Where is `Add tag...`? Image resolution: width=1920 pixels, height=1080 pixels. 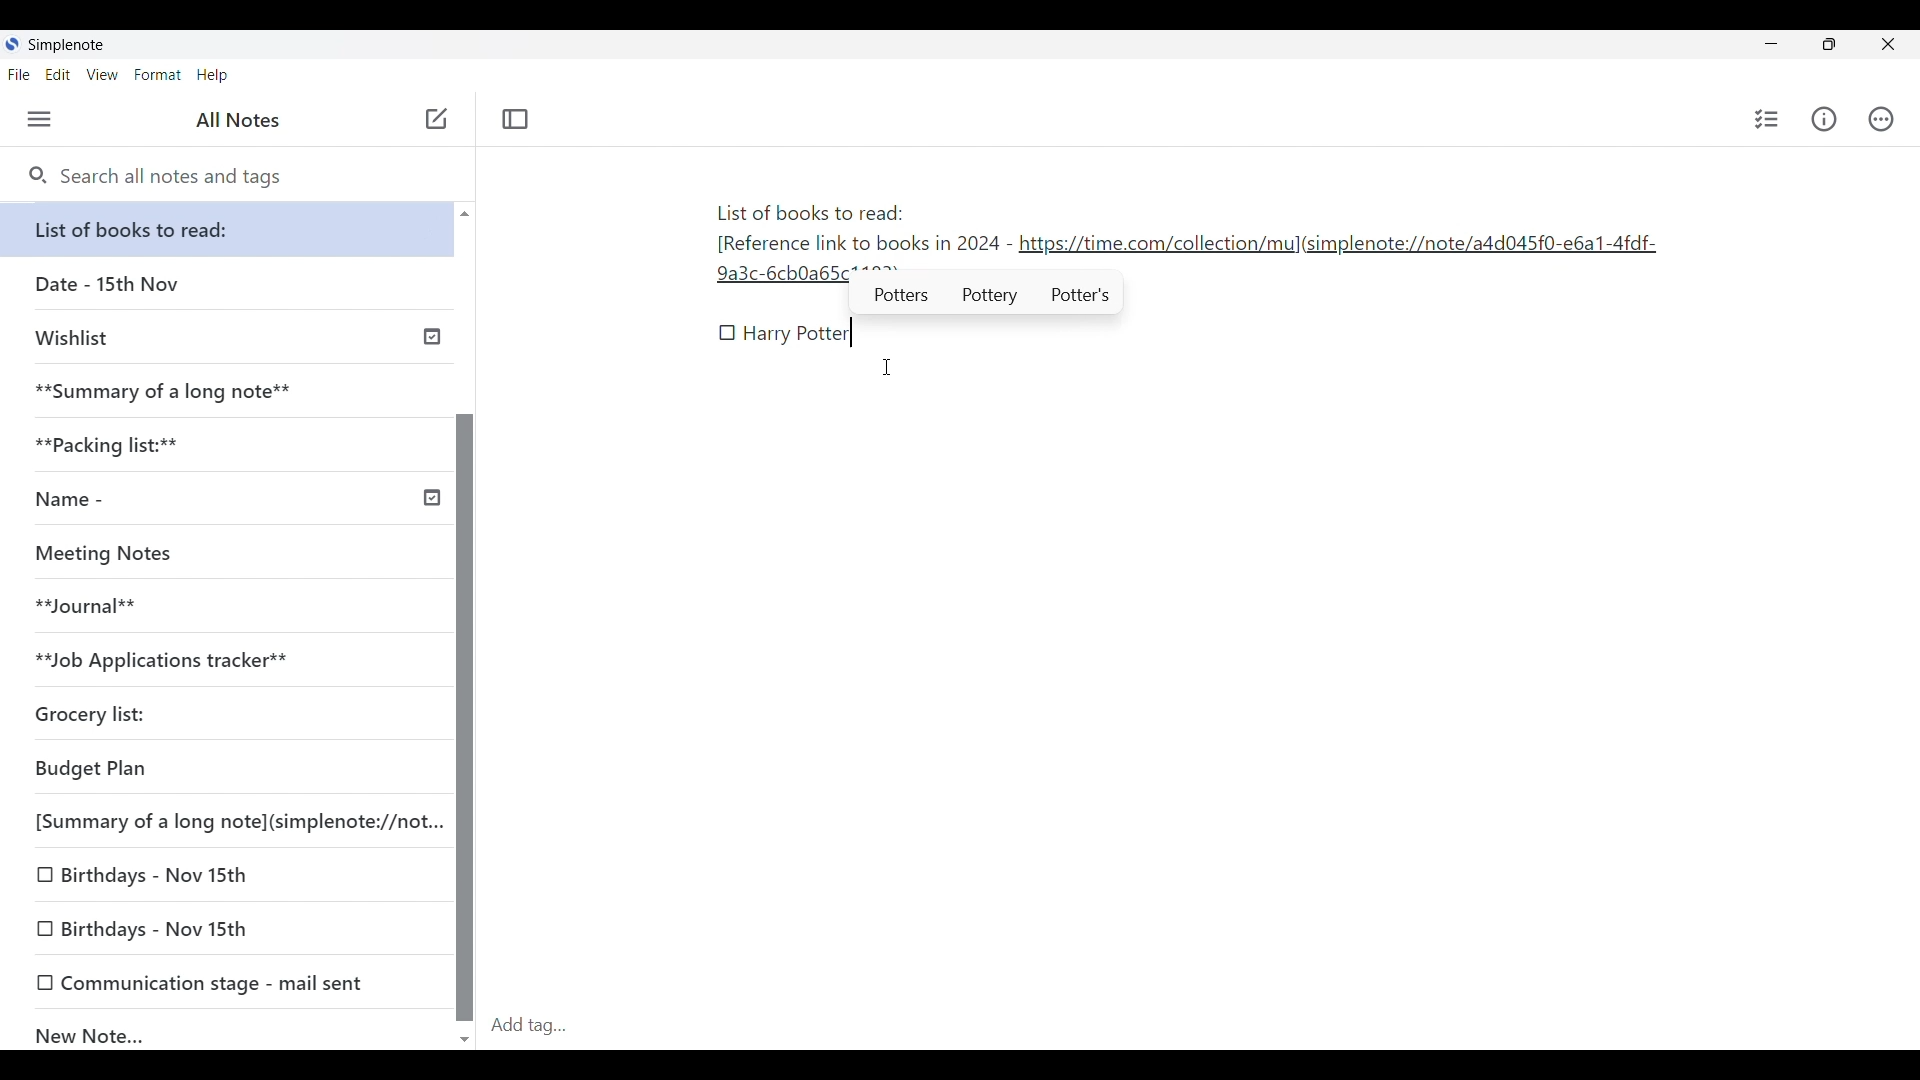
Add tag... is located at coordinates (541, 1025).